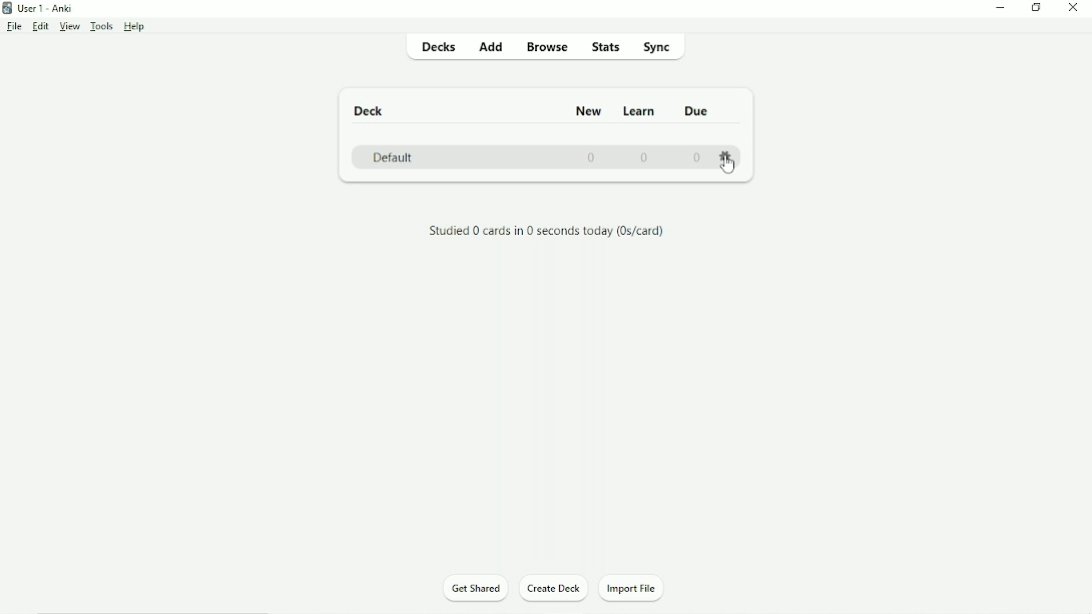  Describe the element at coordinates (641, 111) in the screenshot. I see `Learn` at that location.